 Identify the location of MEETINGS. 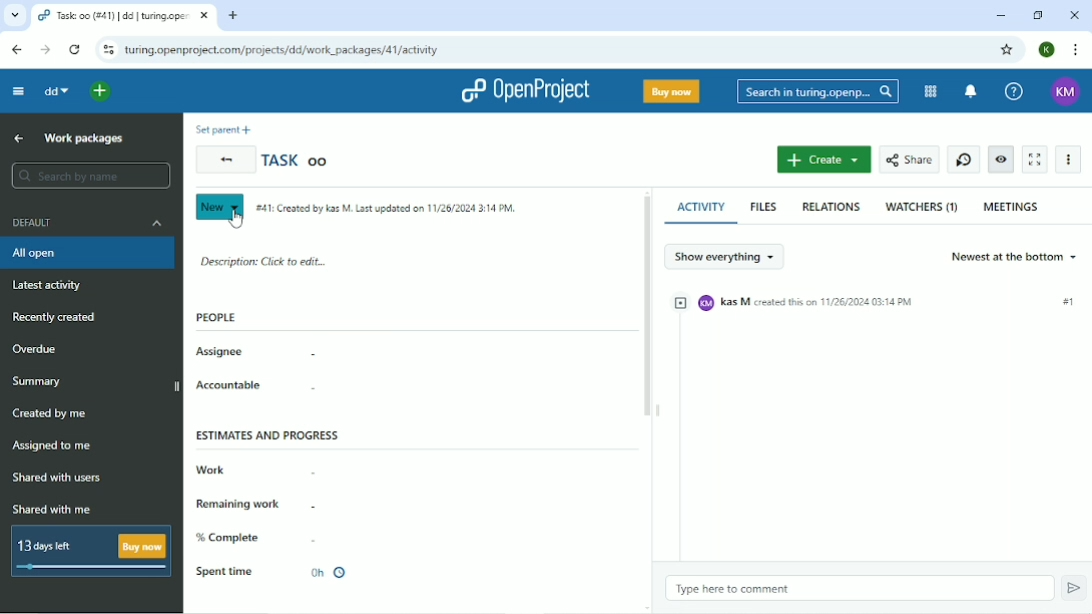
(1012, 206).